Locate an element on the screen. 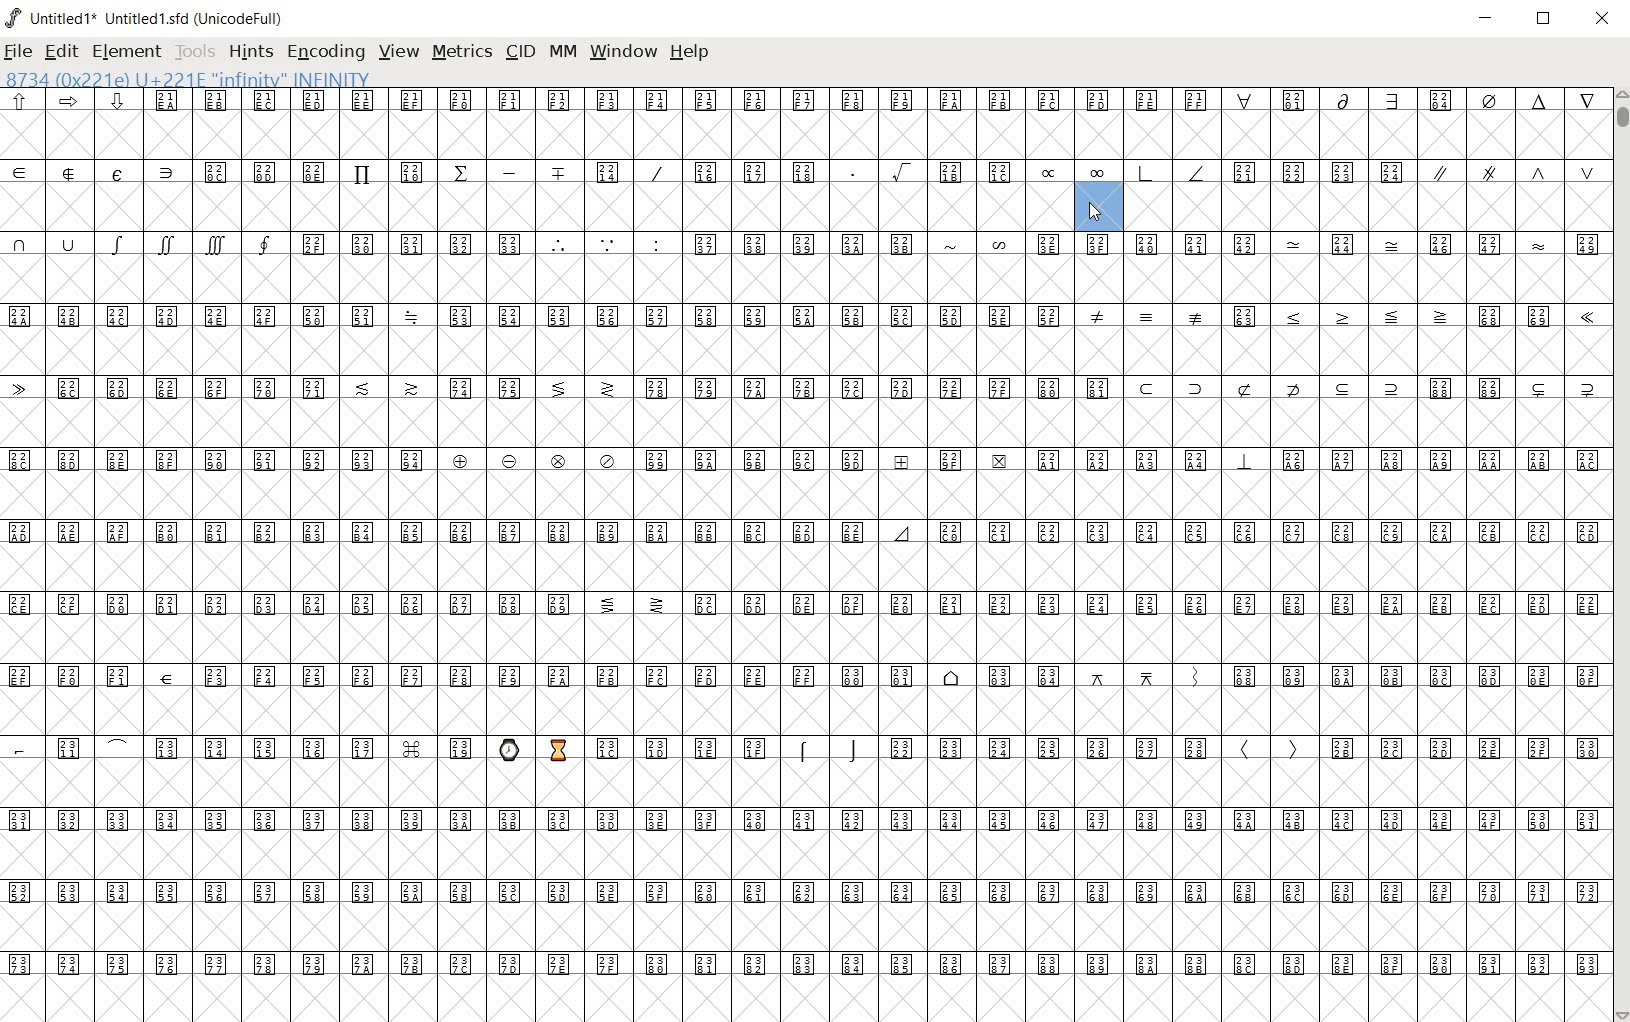 The image size is (1630, 1022). symbols is located at coordinates (978, 242).